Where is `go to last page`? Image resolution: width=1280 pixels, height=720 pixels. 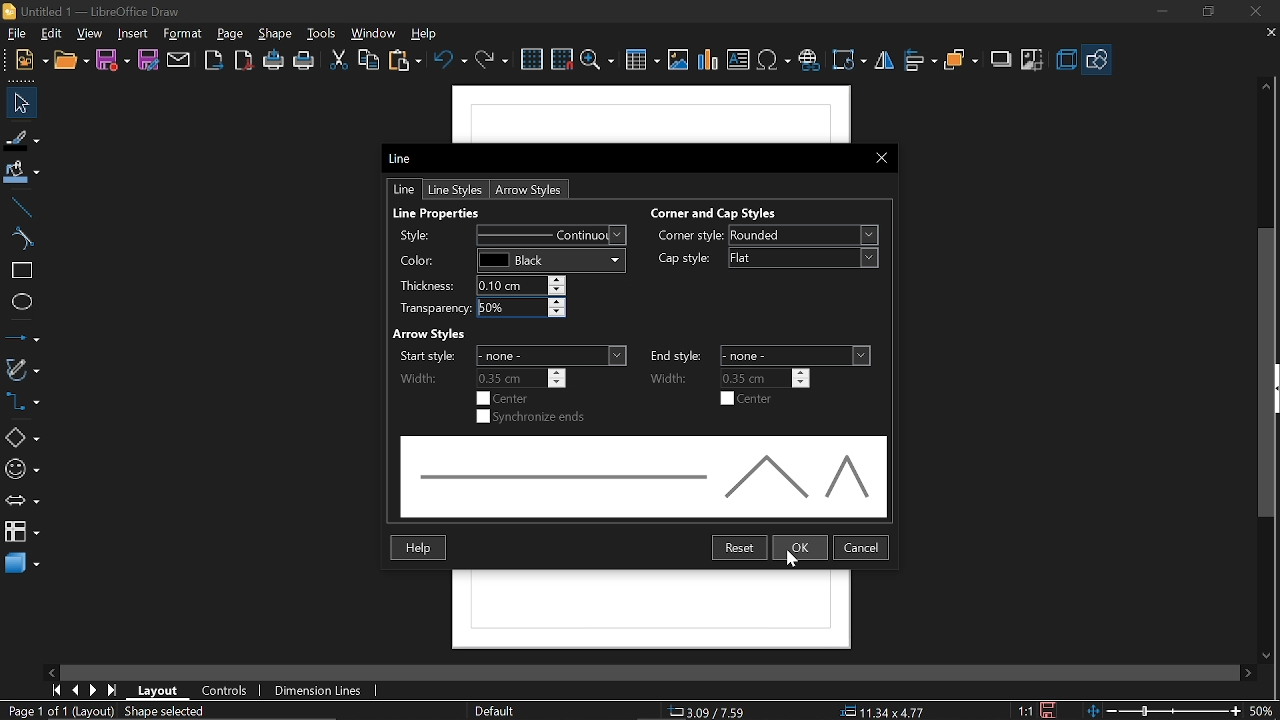
go to last page is located at coordinates (114, 691).